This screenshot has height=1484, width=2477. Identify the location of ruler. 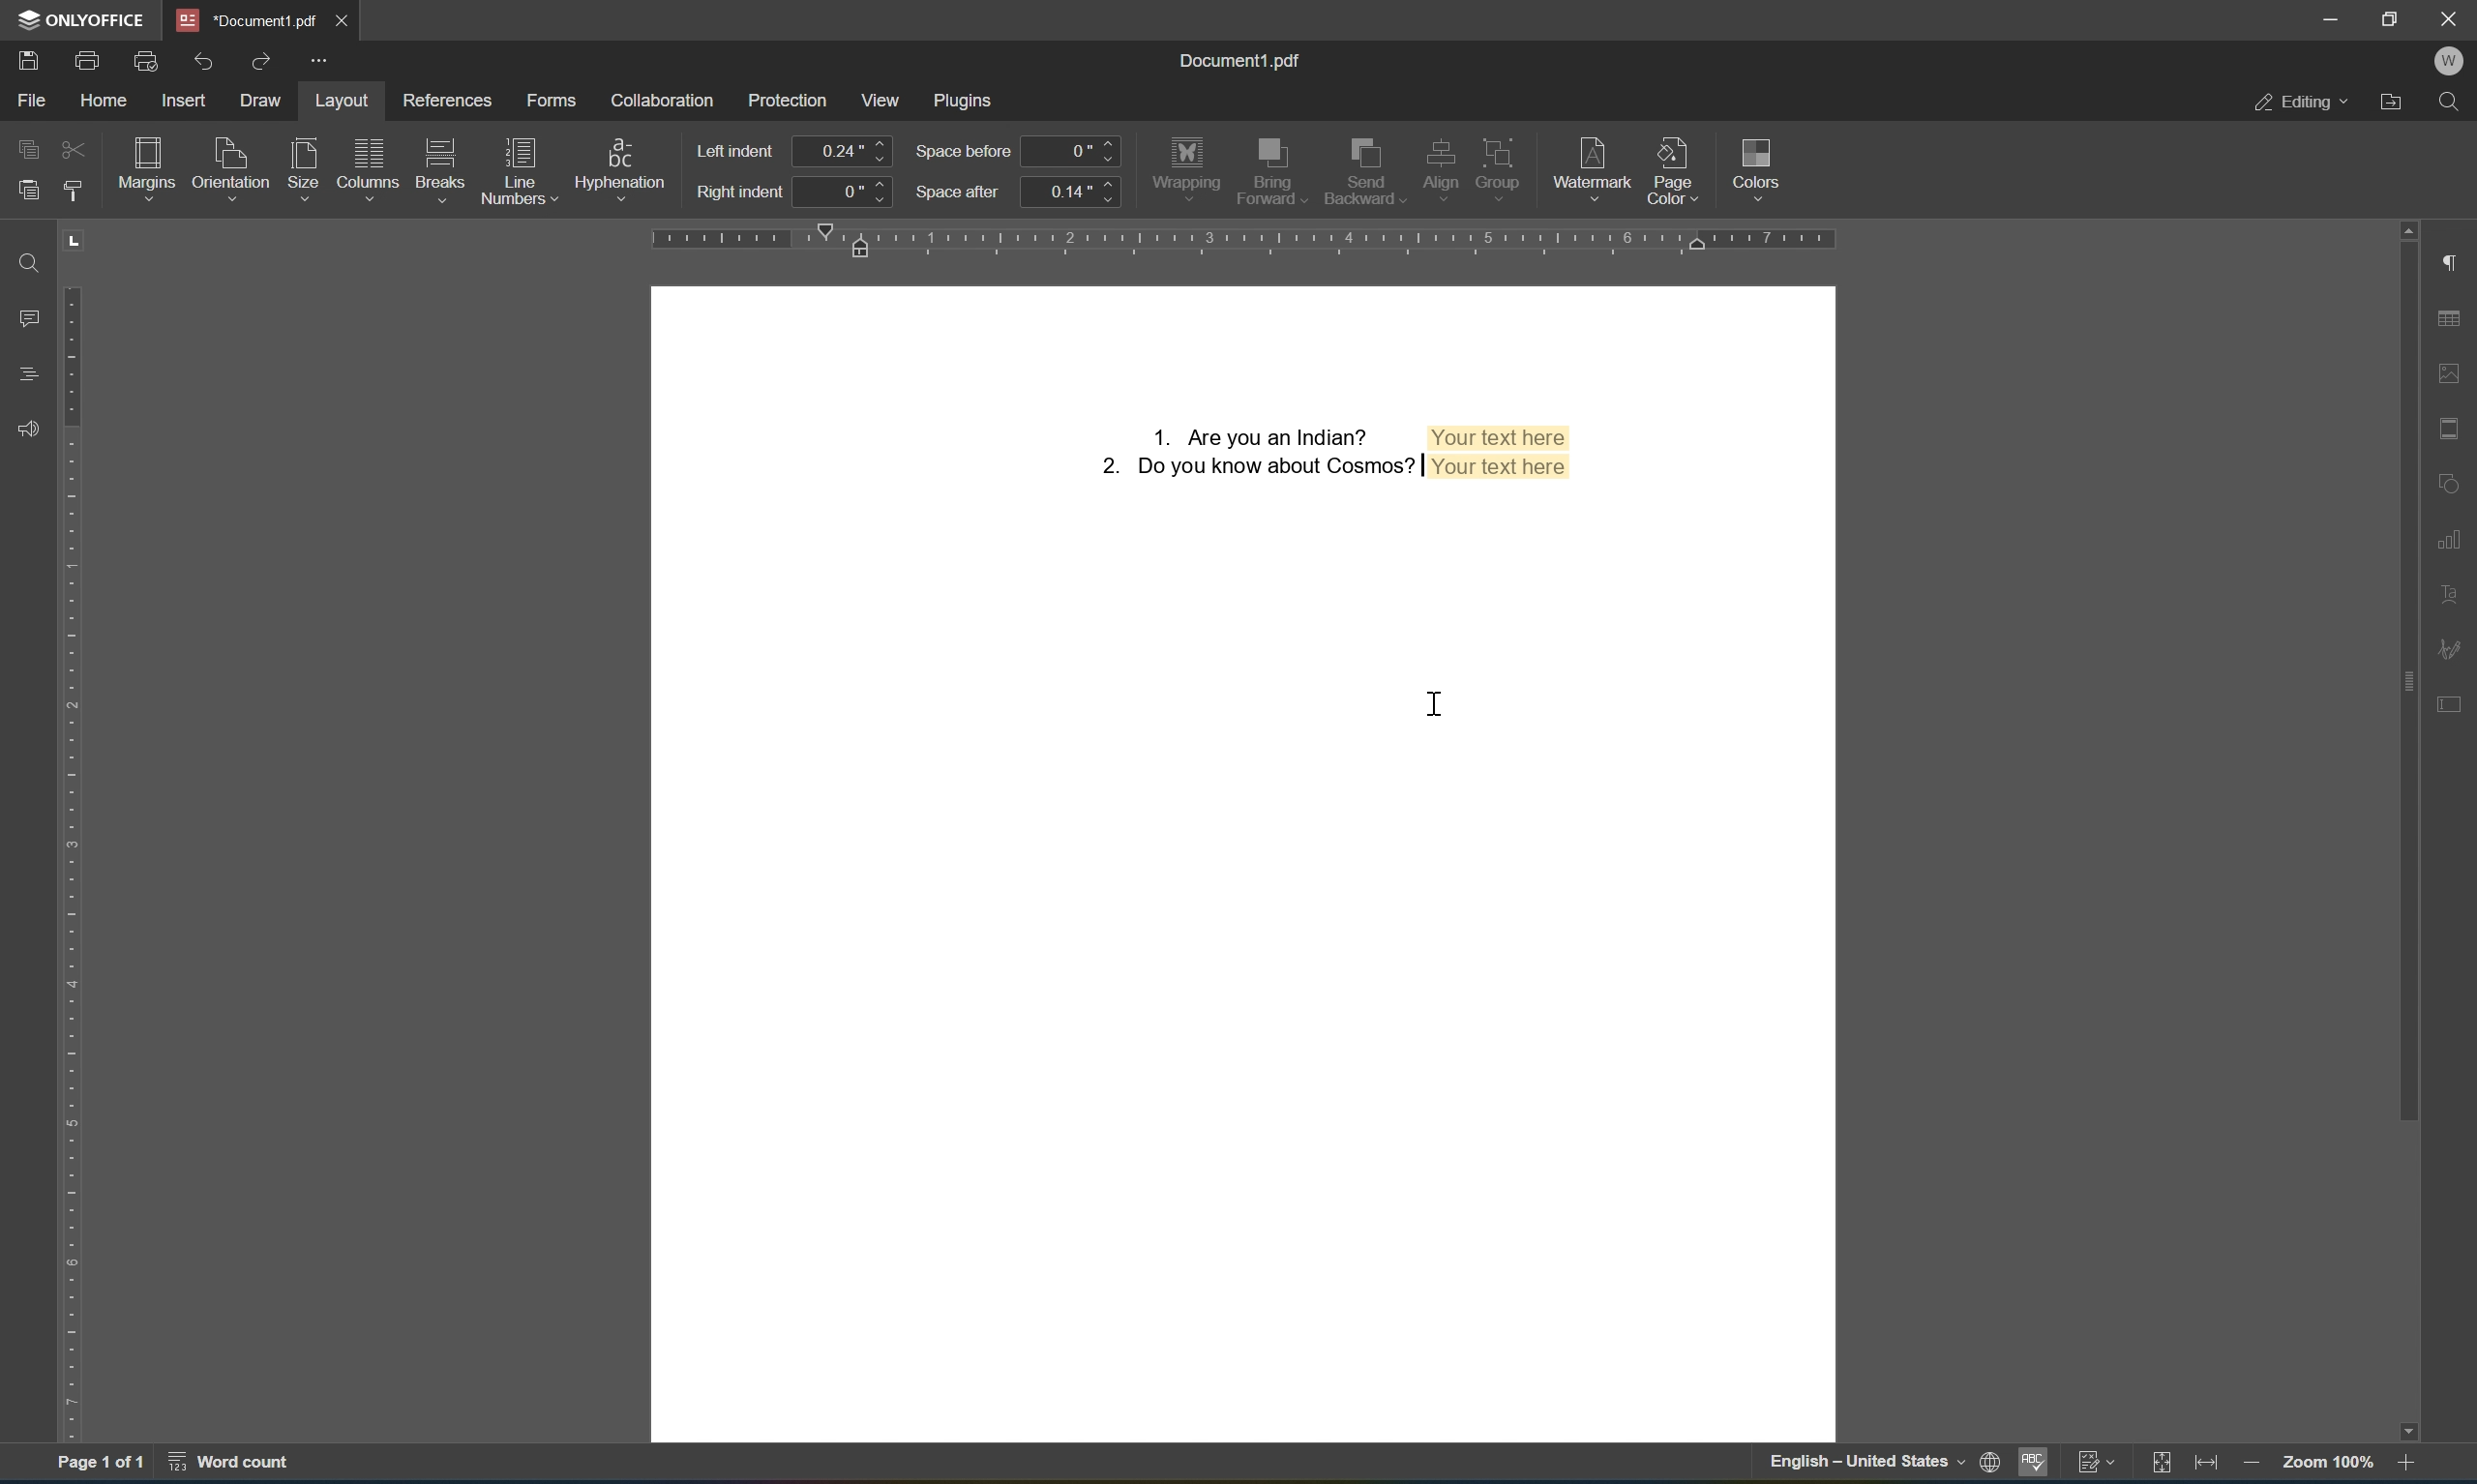
(76, 864).